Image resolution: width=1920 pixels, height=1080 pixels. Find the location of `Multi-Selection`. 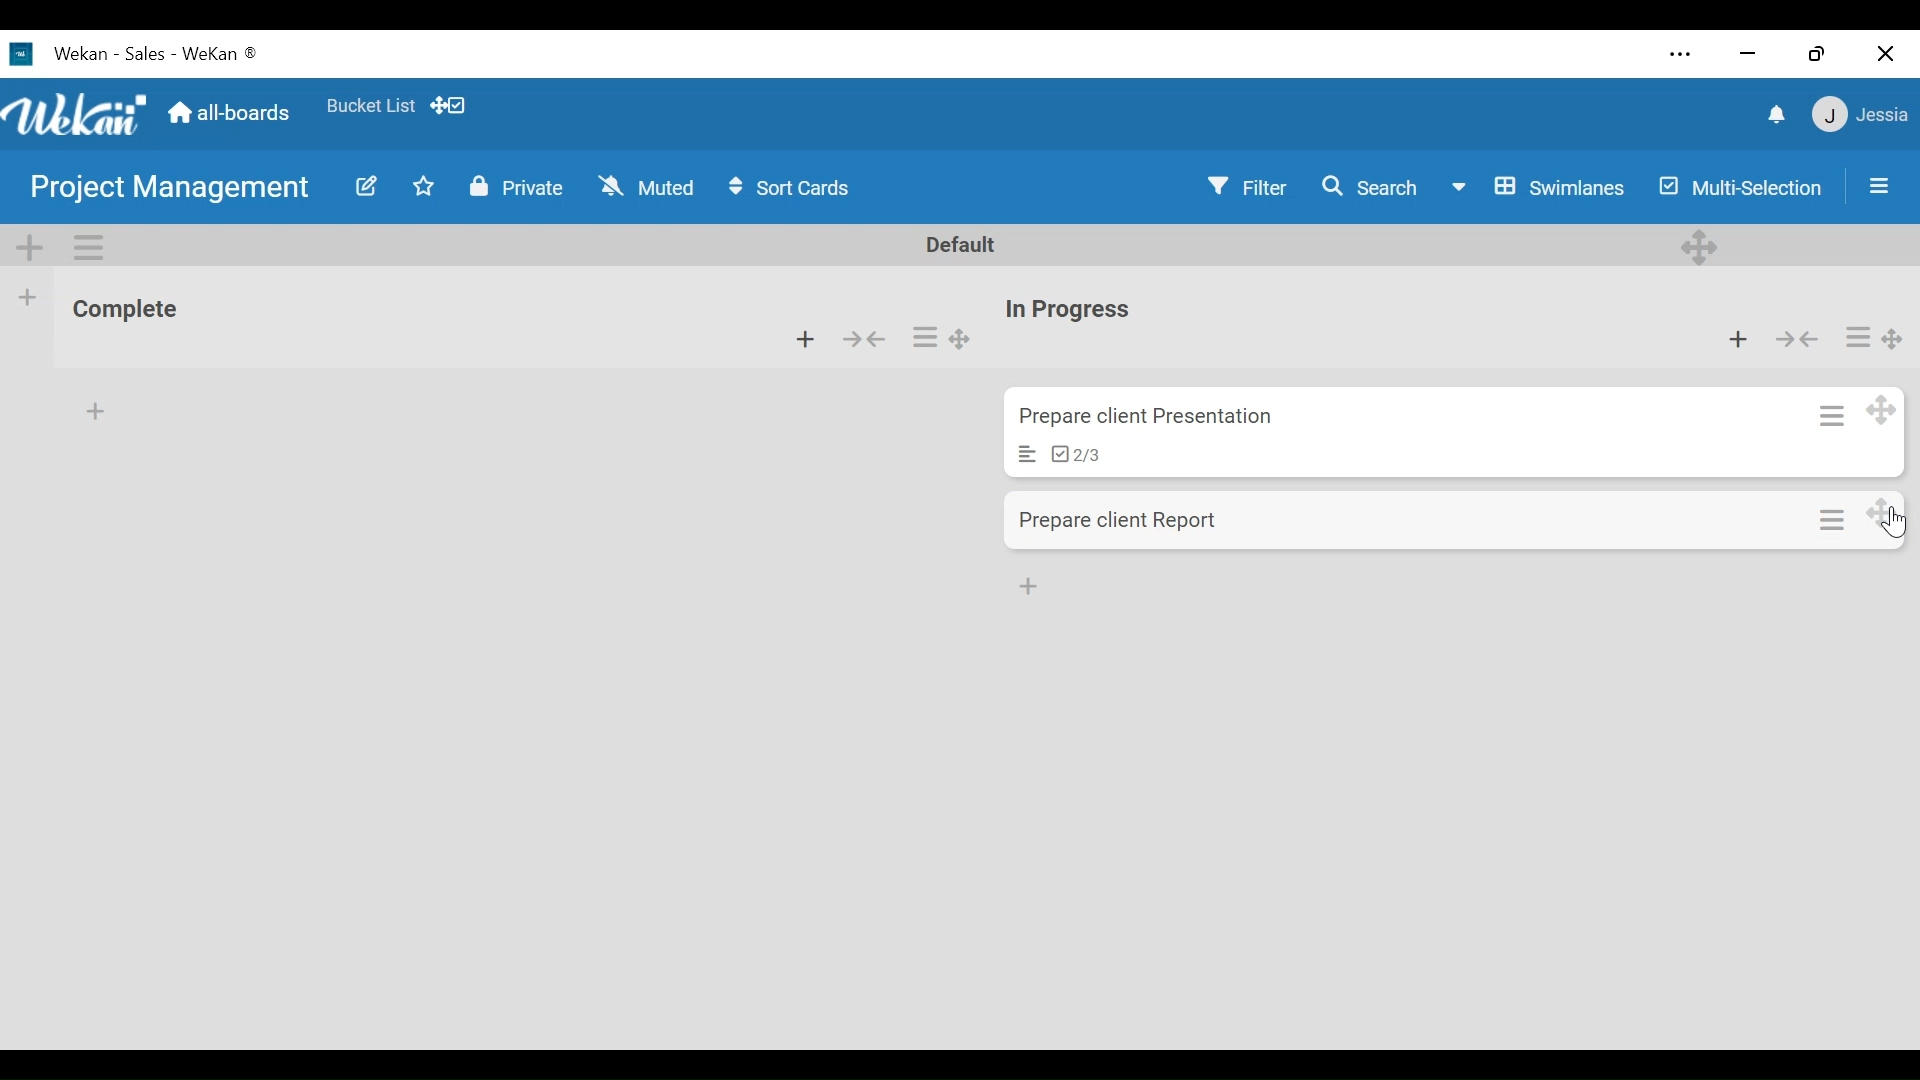

Multi-Selection is located at coordinates (1739, 190).